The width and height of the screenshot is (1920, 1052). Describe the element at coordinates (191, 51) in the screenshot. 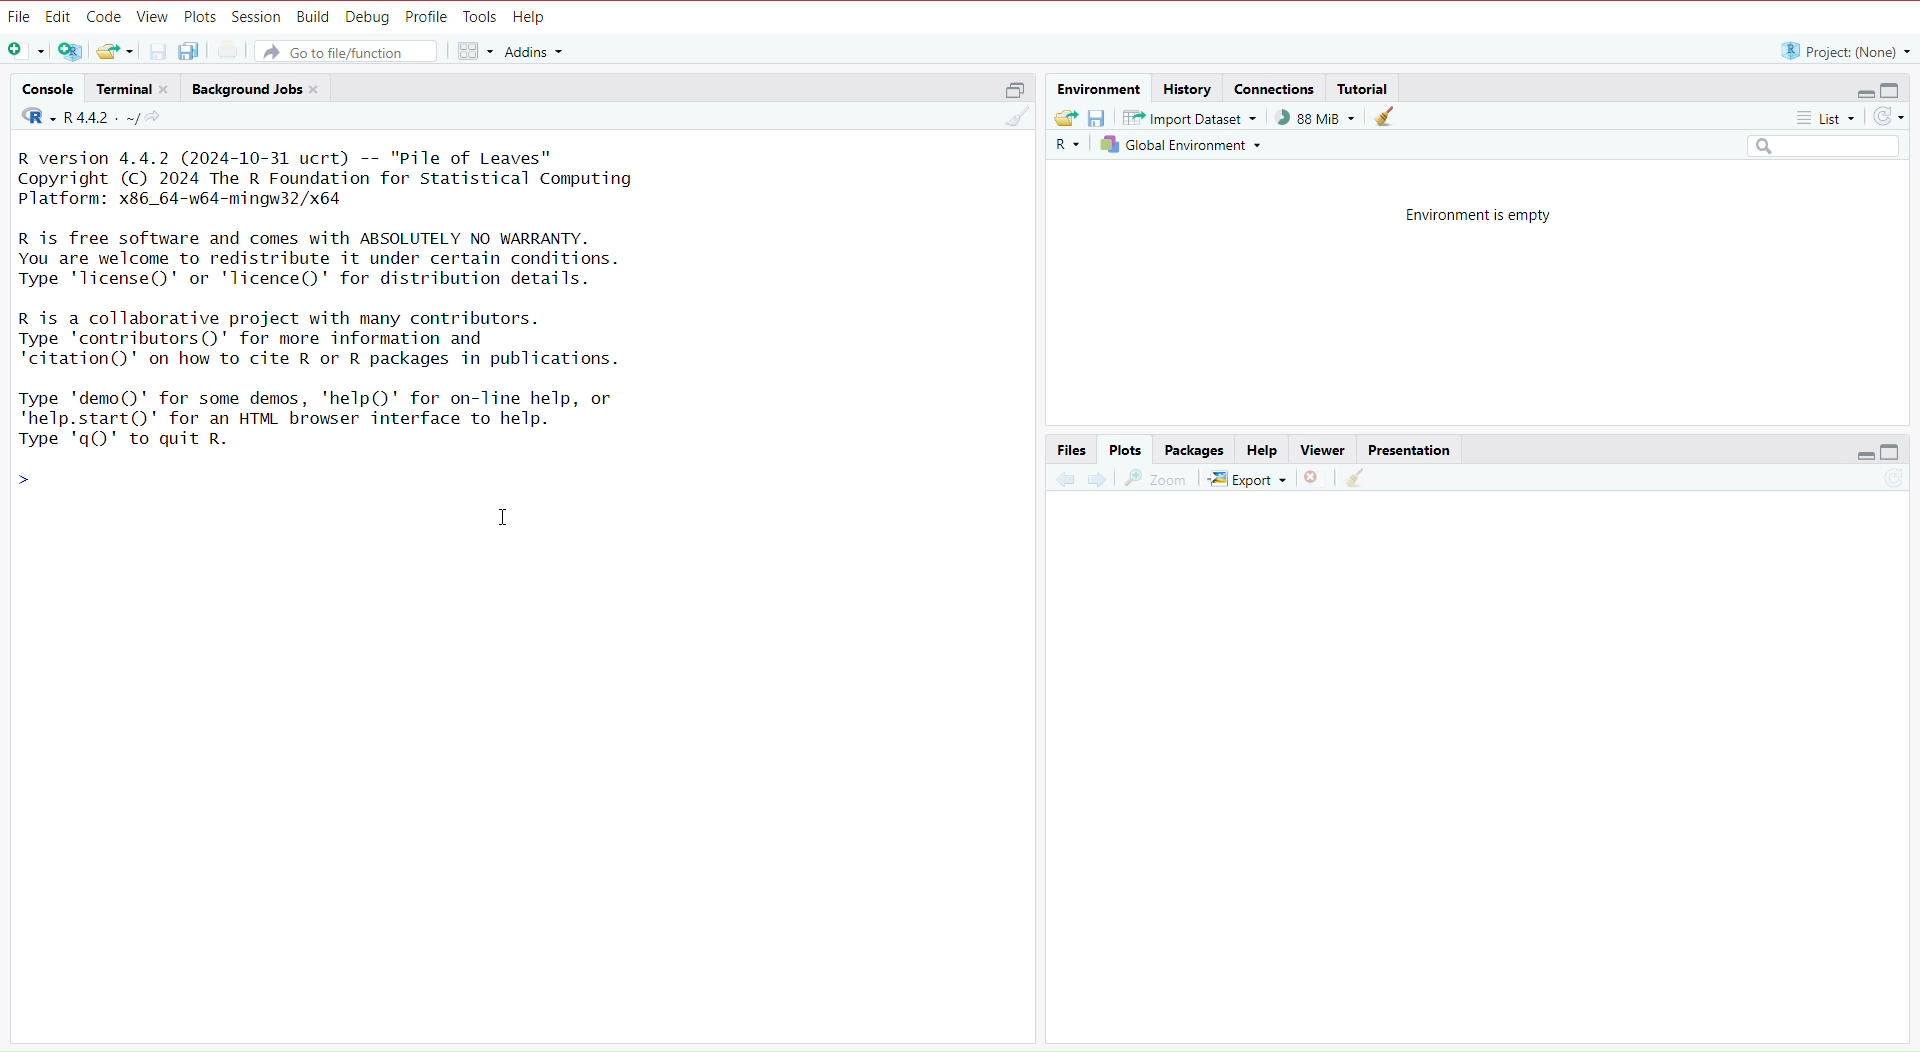

I see `save all open document` at that location.